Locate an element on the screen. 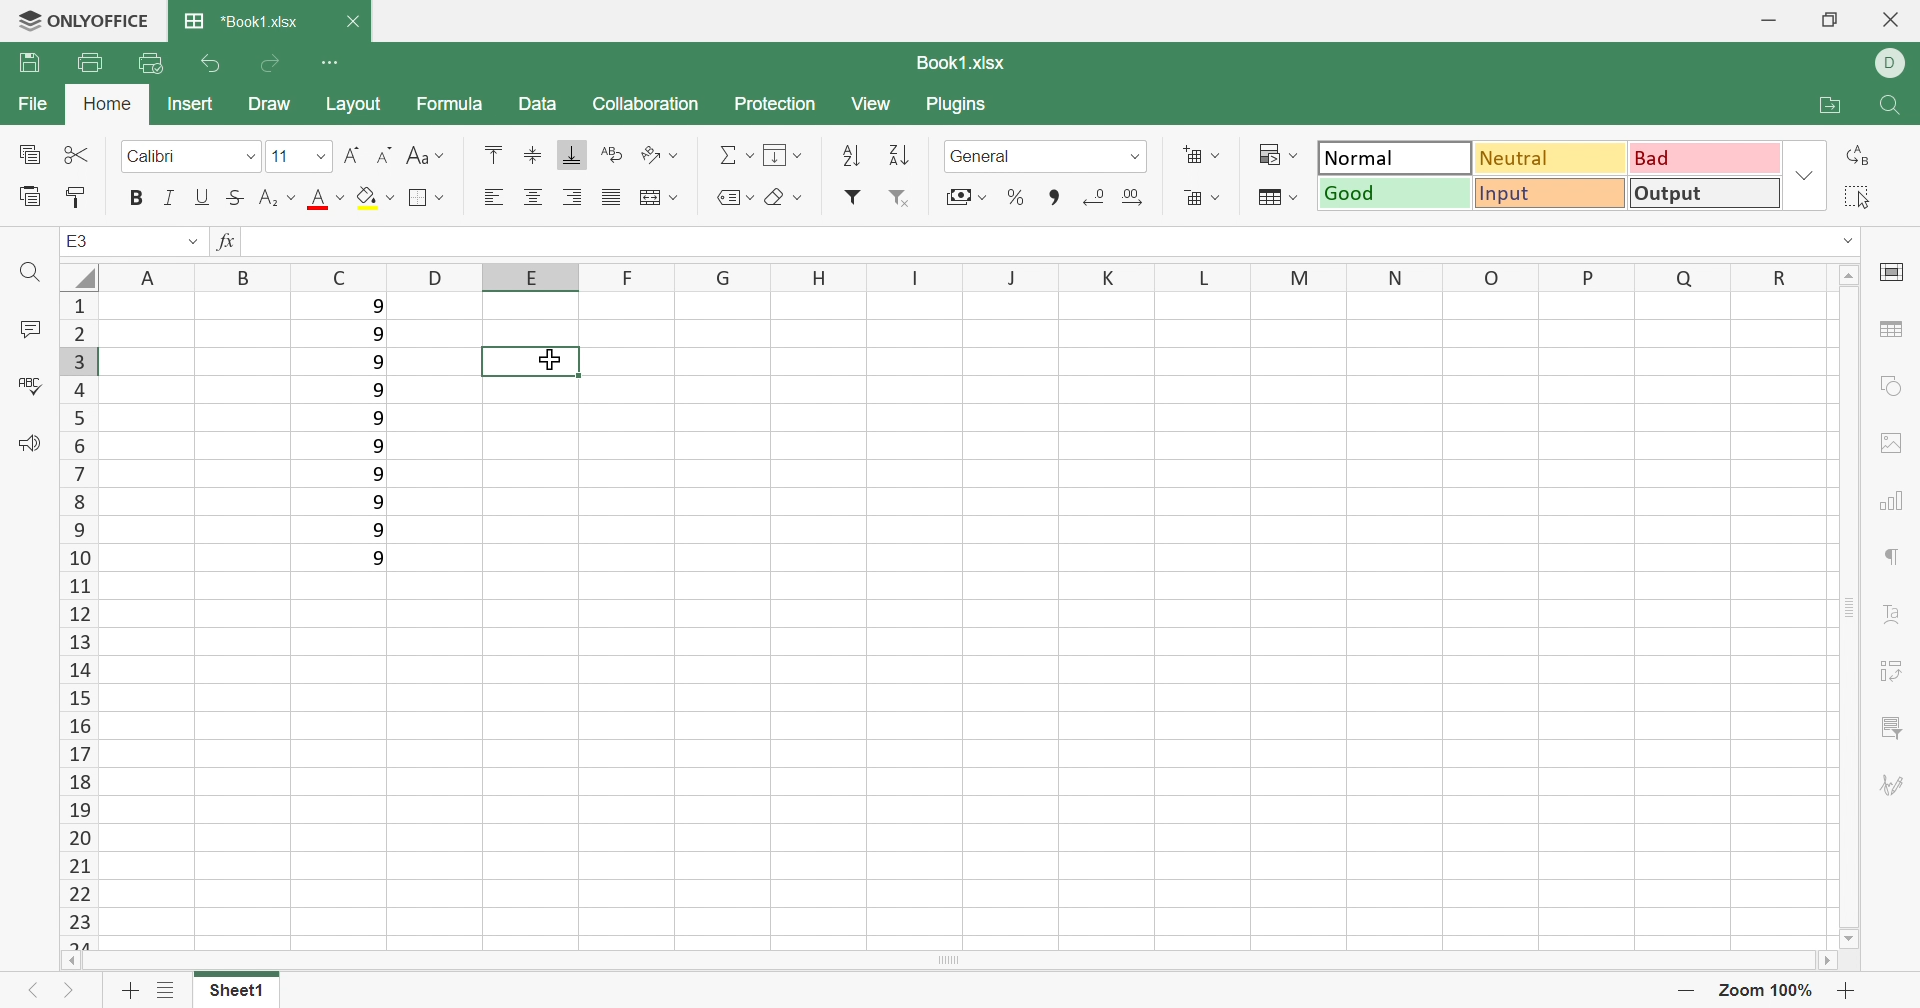 The height and width of the screenshot is (1008, 1920). Ascending order is located at coordinates (851, 157).